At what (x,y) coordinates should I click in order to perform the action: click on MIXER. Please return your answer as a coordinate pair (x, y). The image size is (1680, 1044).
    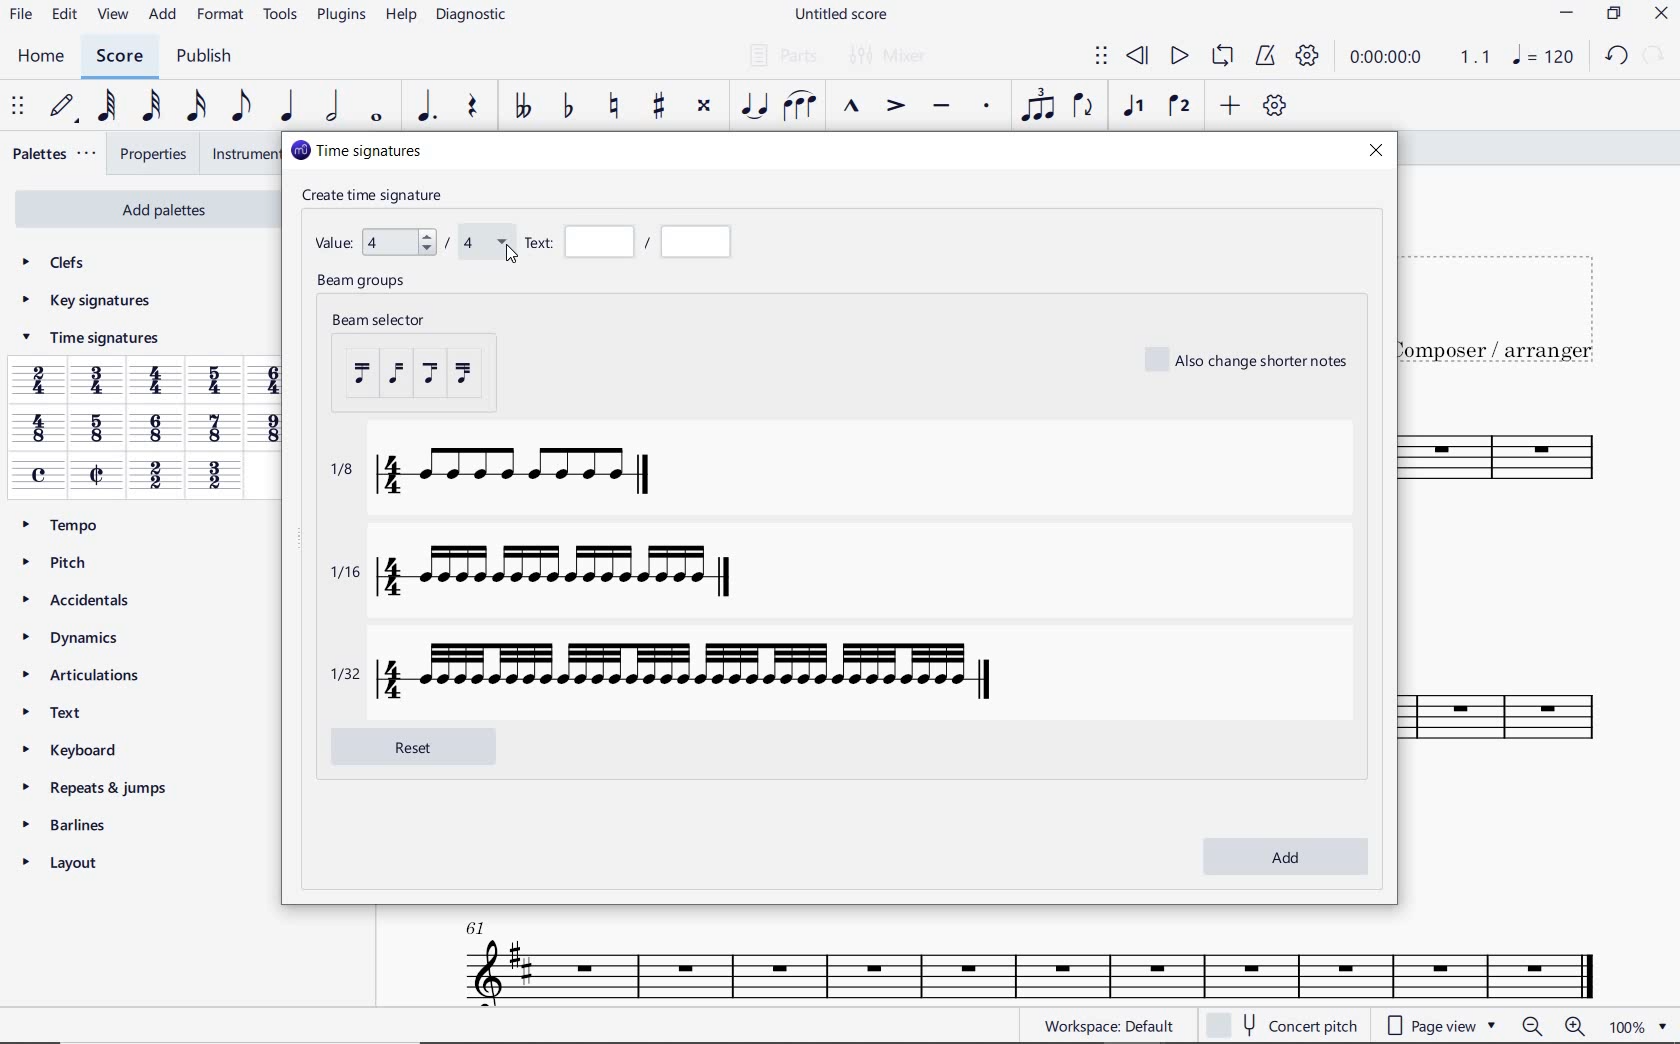
    Looking at the image, I should click on (890, 57).